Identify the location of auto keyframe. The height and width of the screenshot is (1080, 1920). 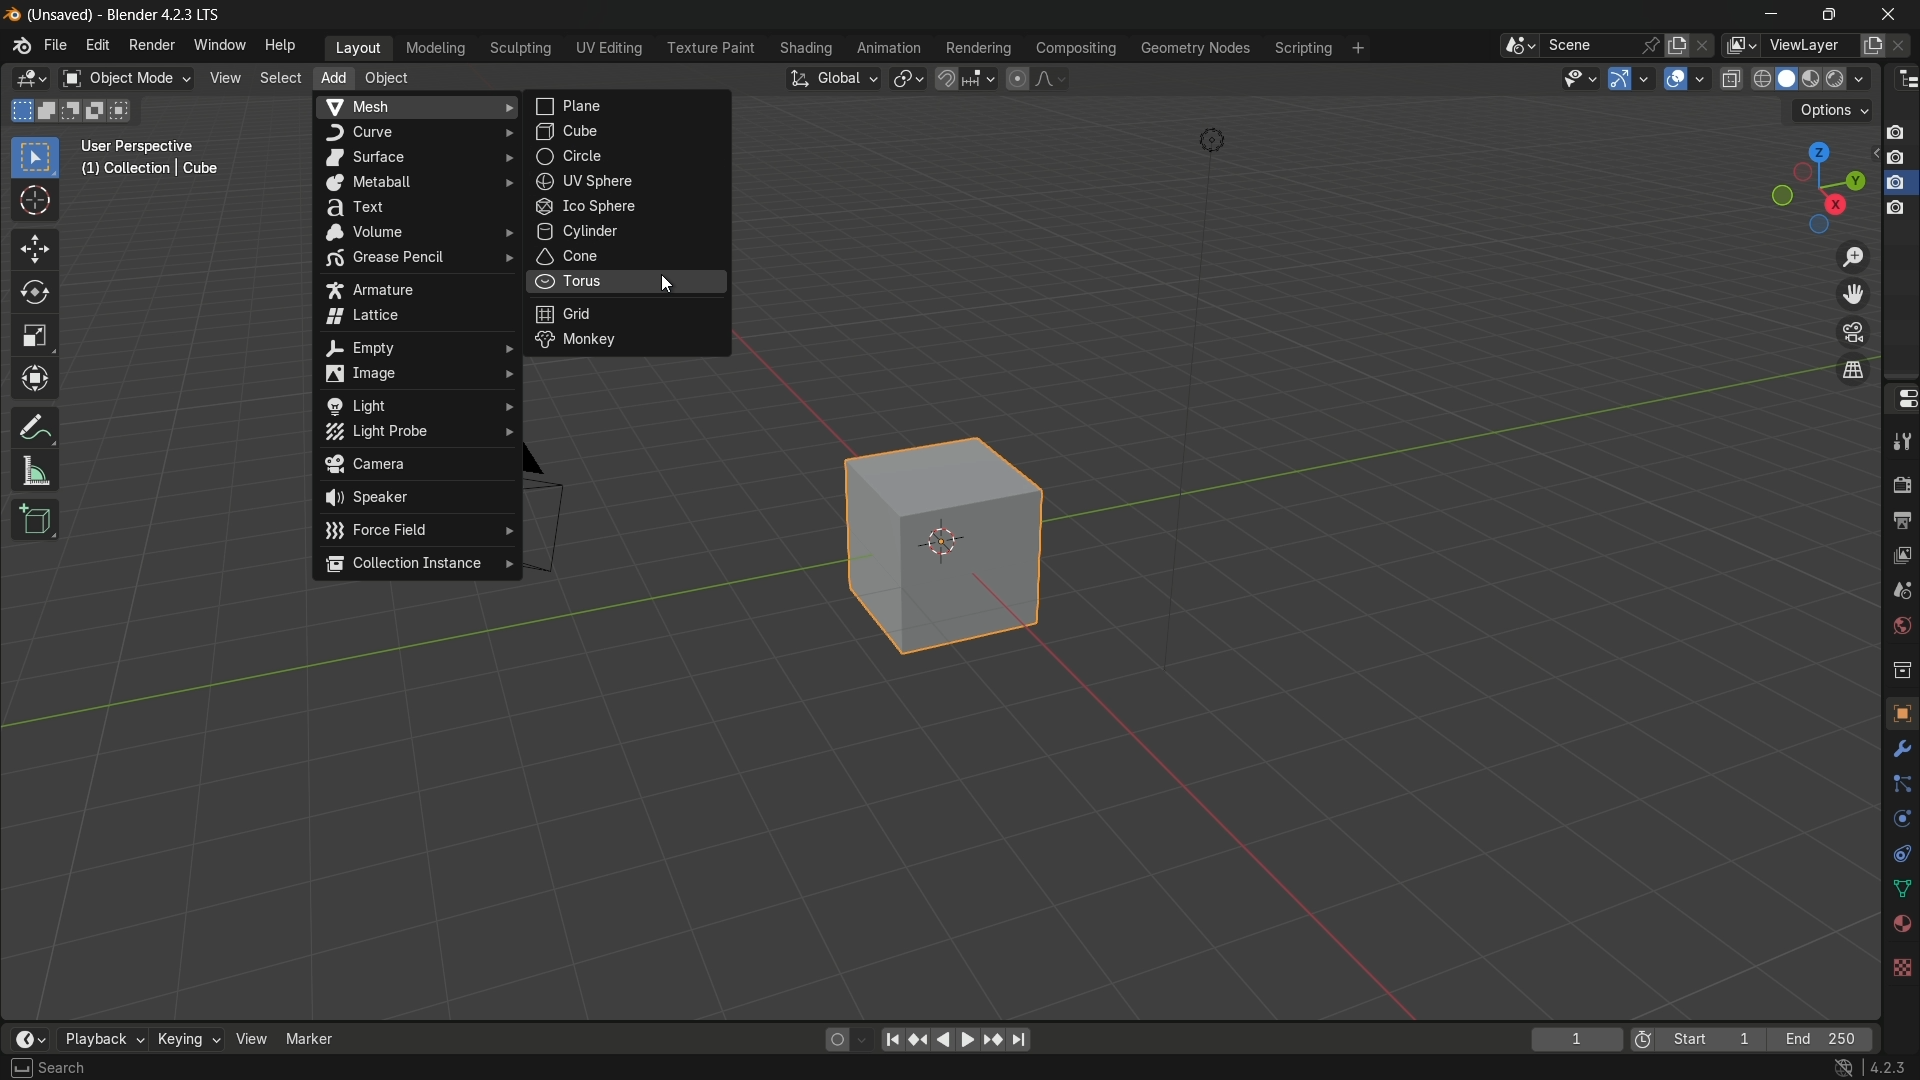
(861, 1040).